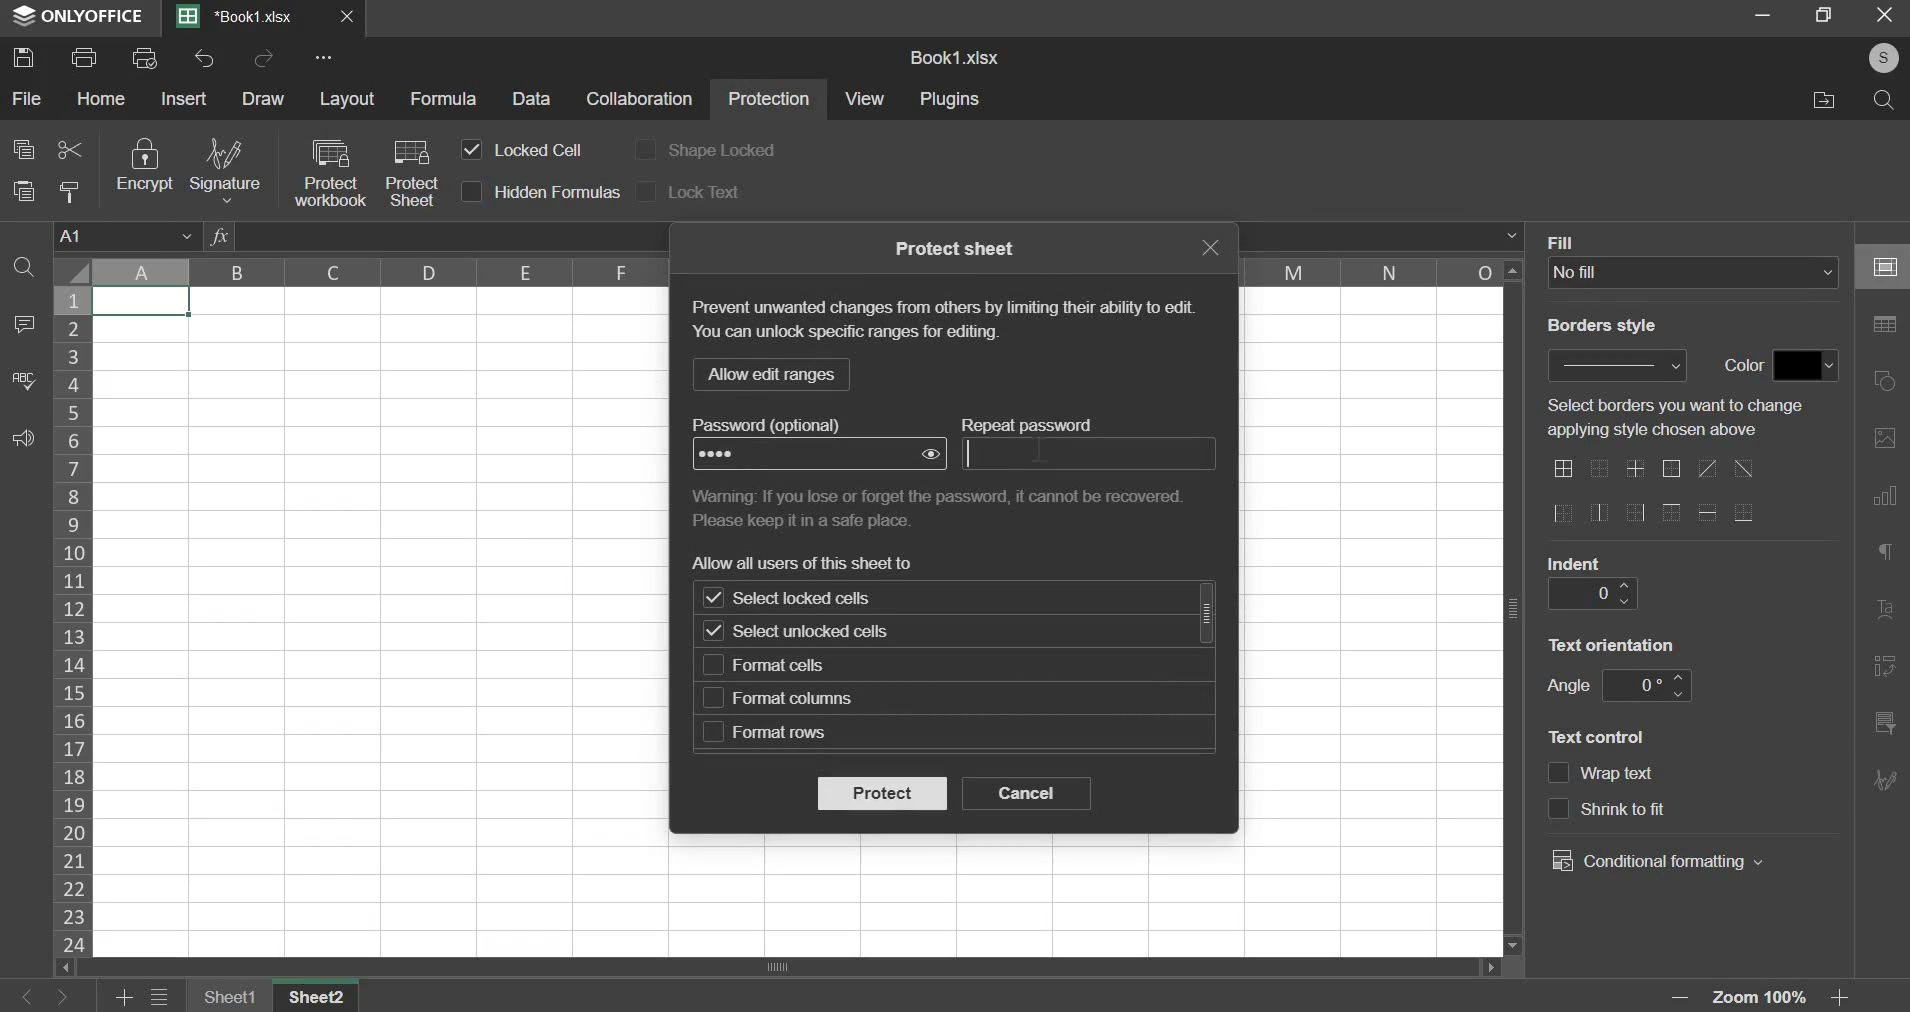  What do you see at coordinates (641, 100) in the screenshot?
I see `collaboration` at bounding box center [641, 100].